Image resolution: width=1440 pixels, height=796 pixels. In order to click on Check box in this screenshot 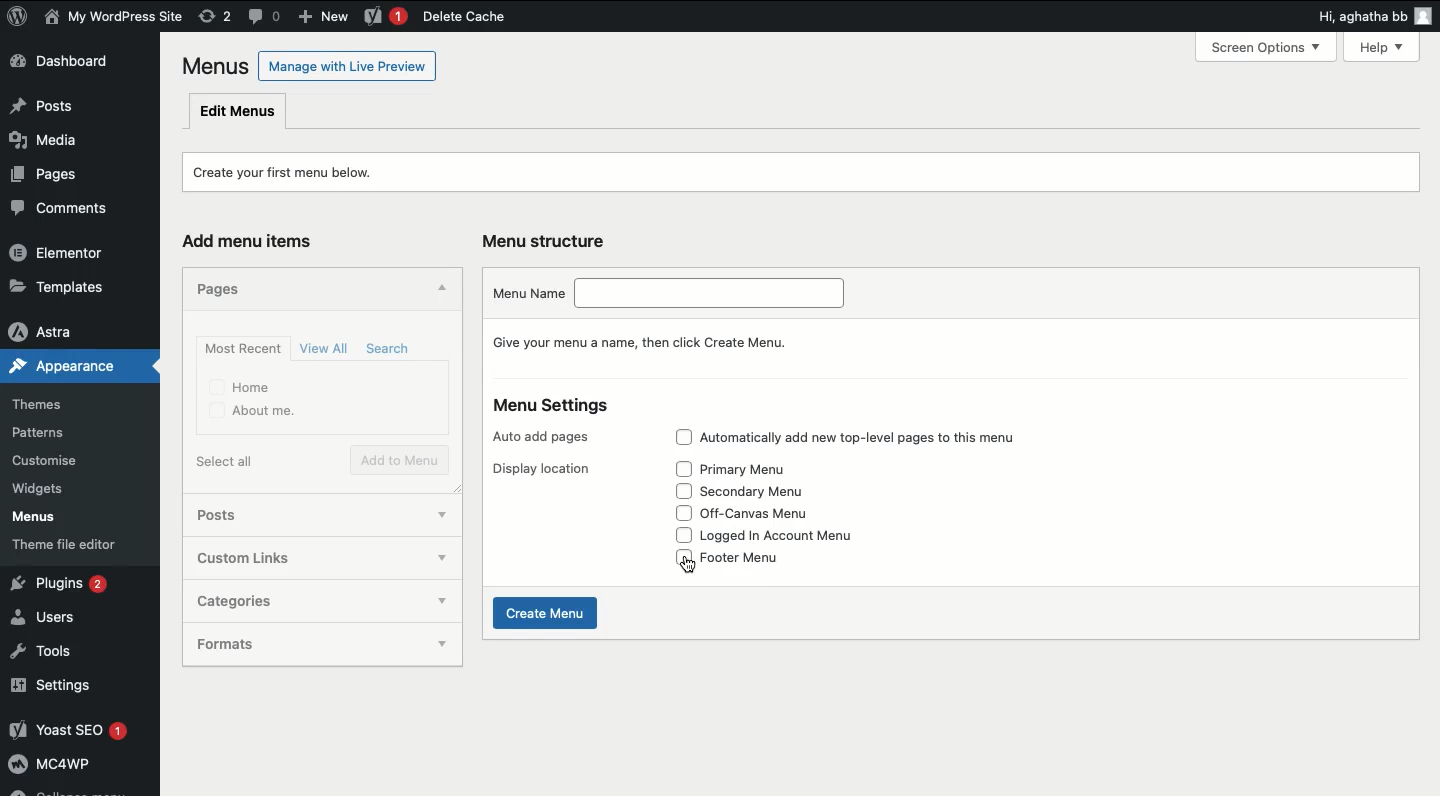, I will do `click(437, 601)`.